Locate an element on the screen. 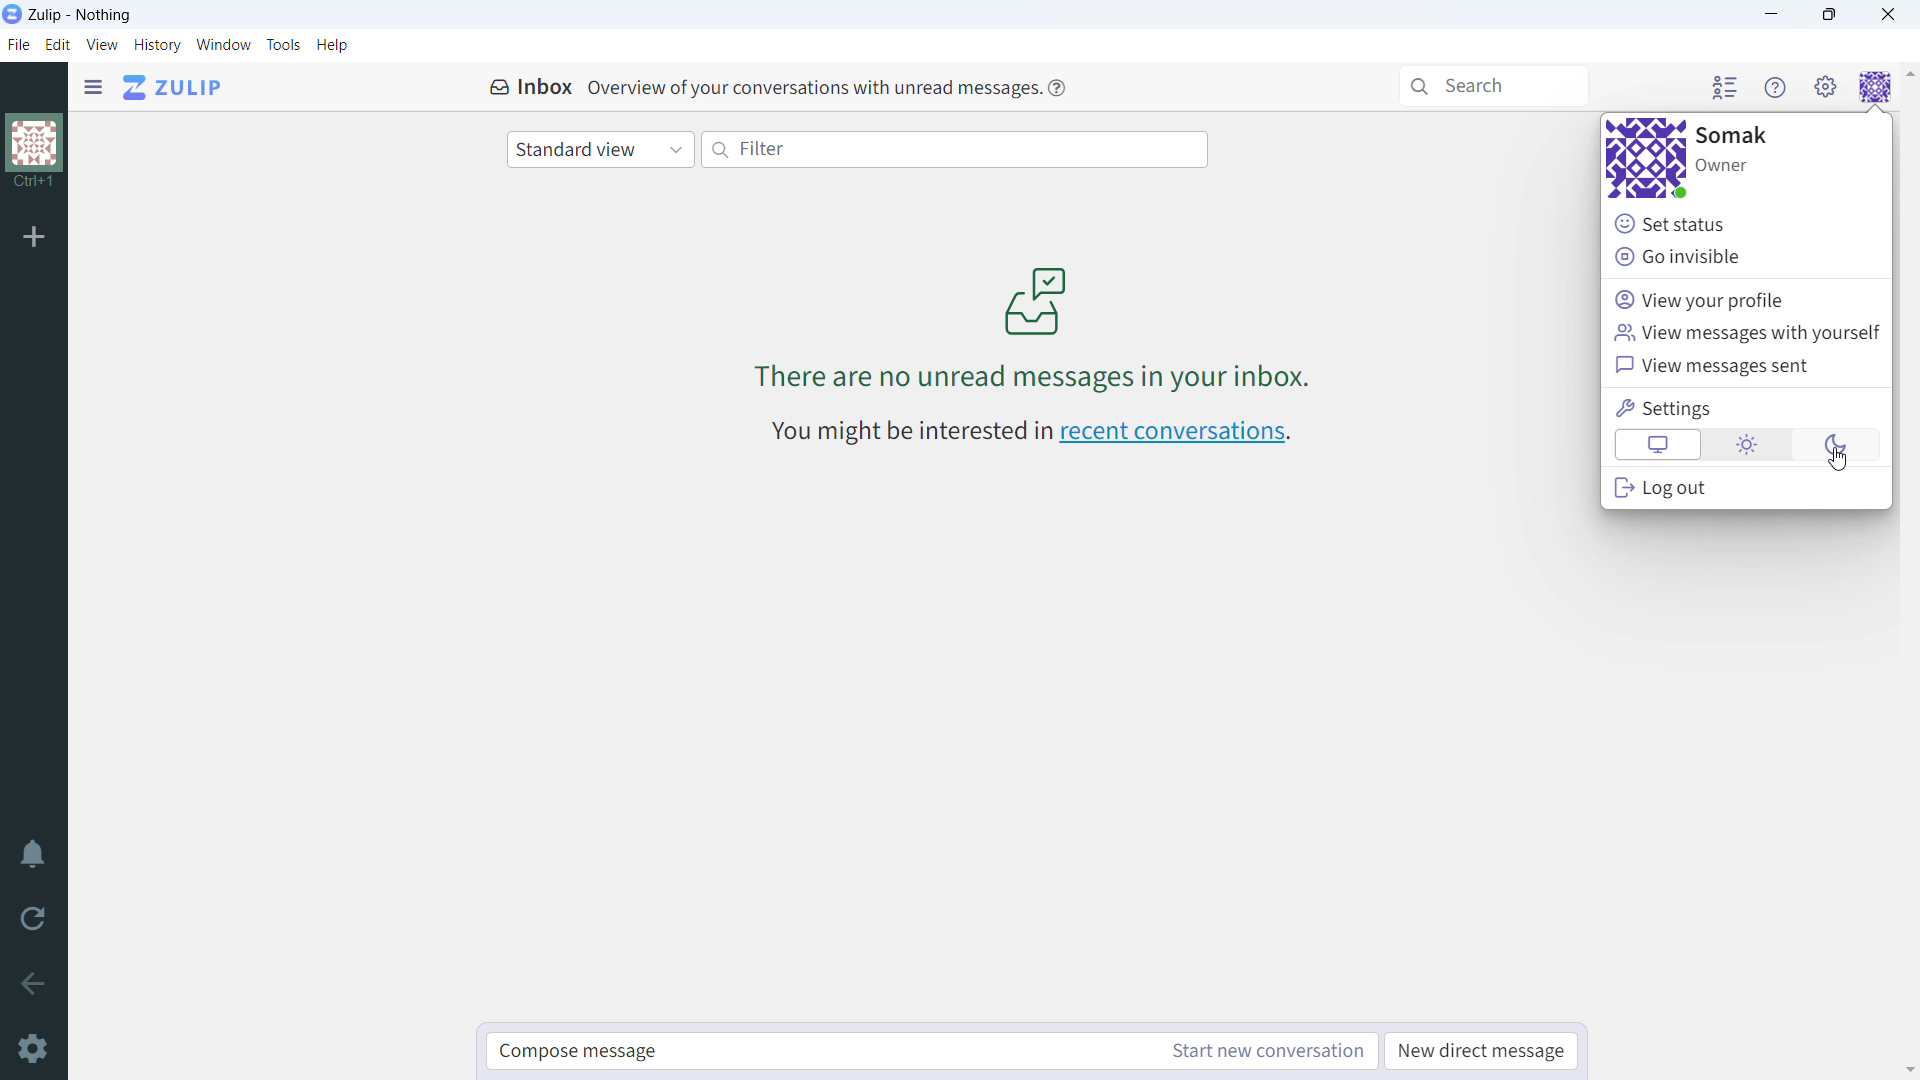 This screenshot has width=1920, height=1080. filter is located at coordinates (954, 150).